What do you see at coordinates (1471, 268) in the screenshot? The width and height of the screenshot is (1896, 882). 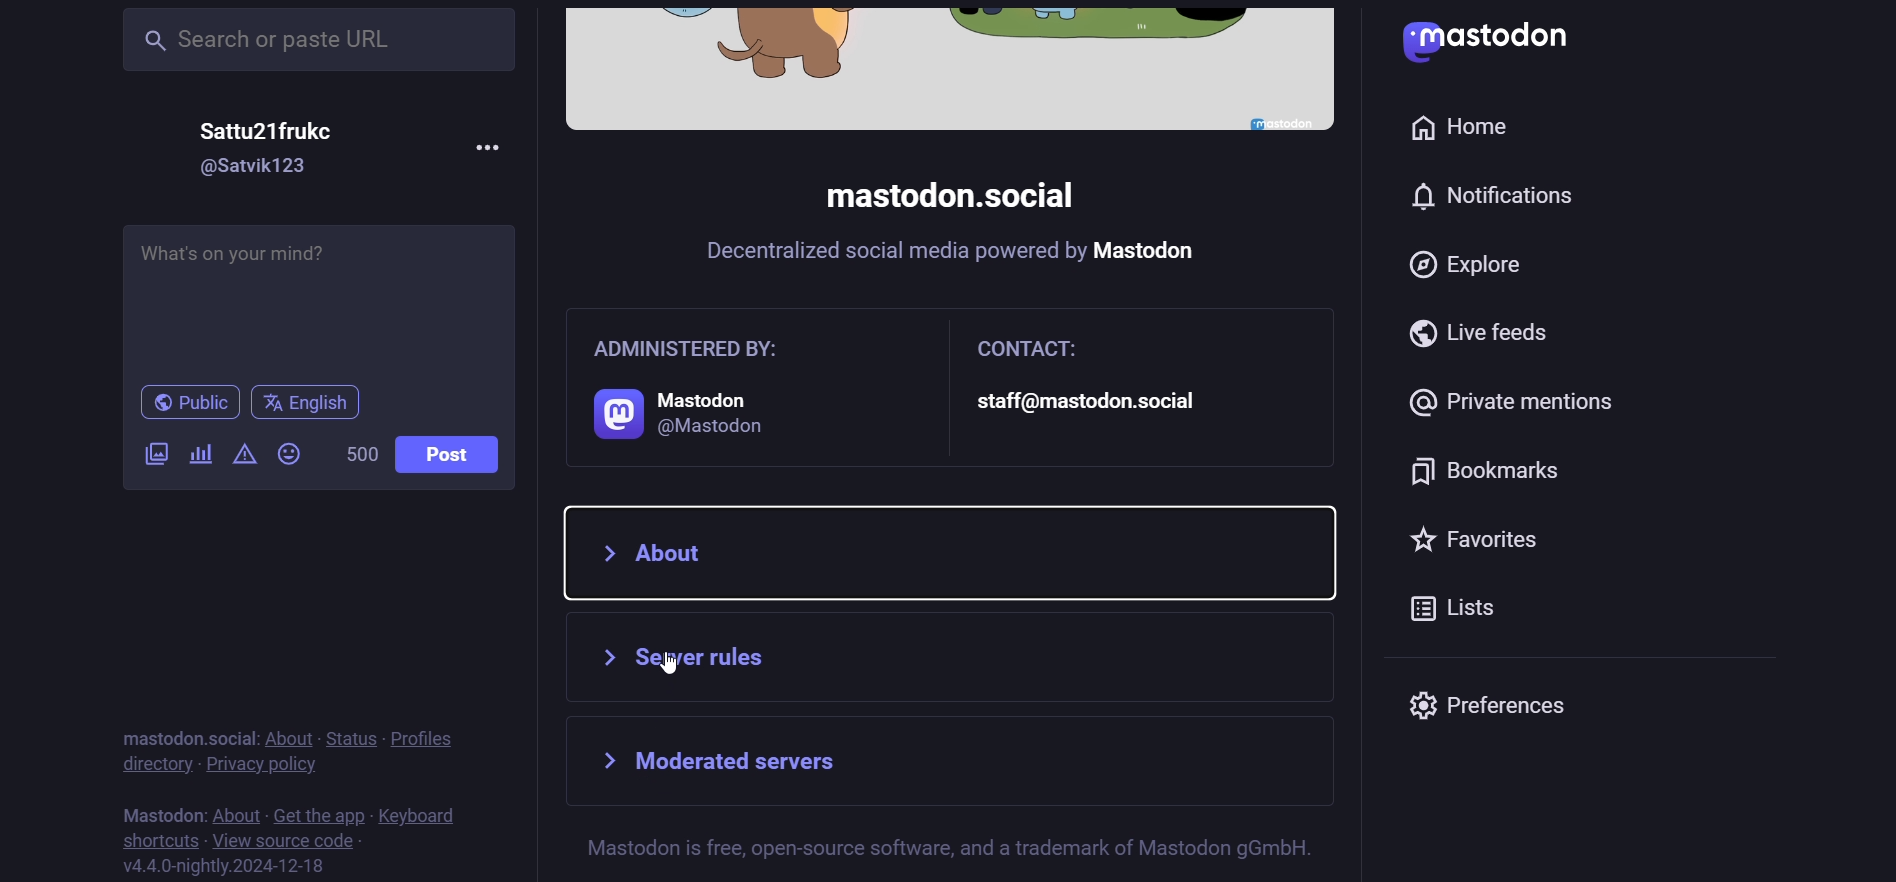 I see `explore` at bounding box center [1471, 268].